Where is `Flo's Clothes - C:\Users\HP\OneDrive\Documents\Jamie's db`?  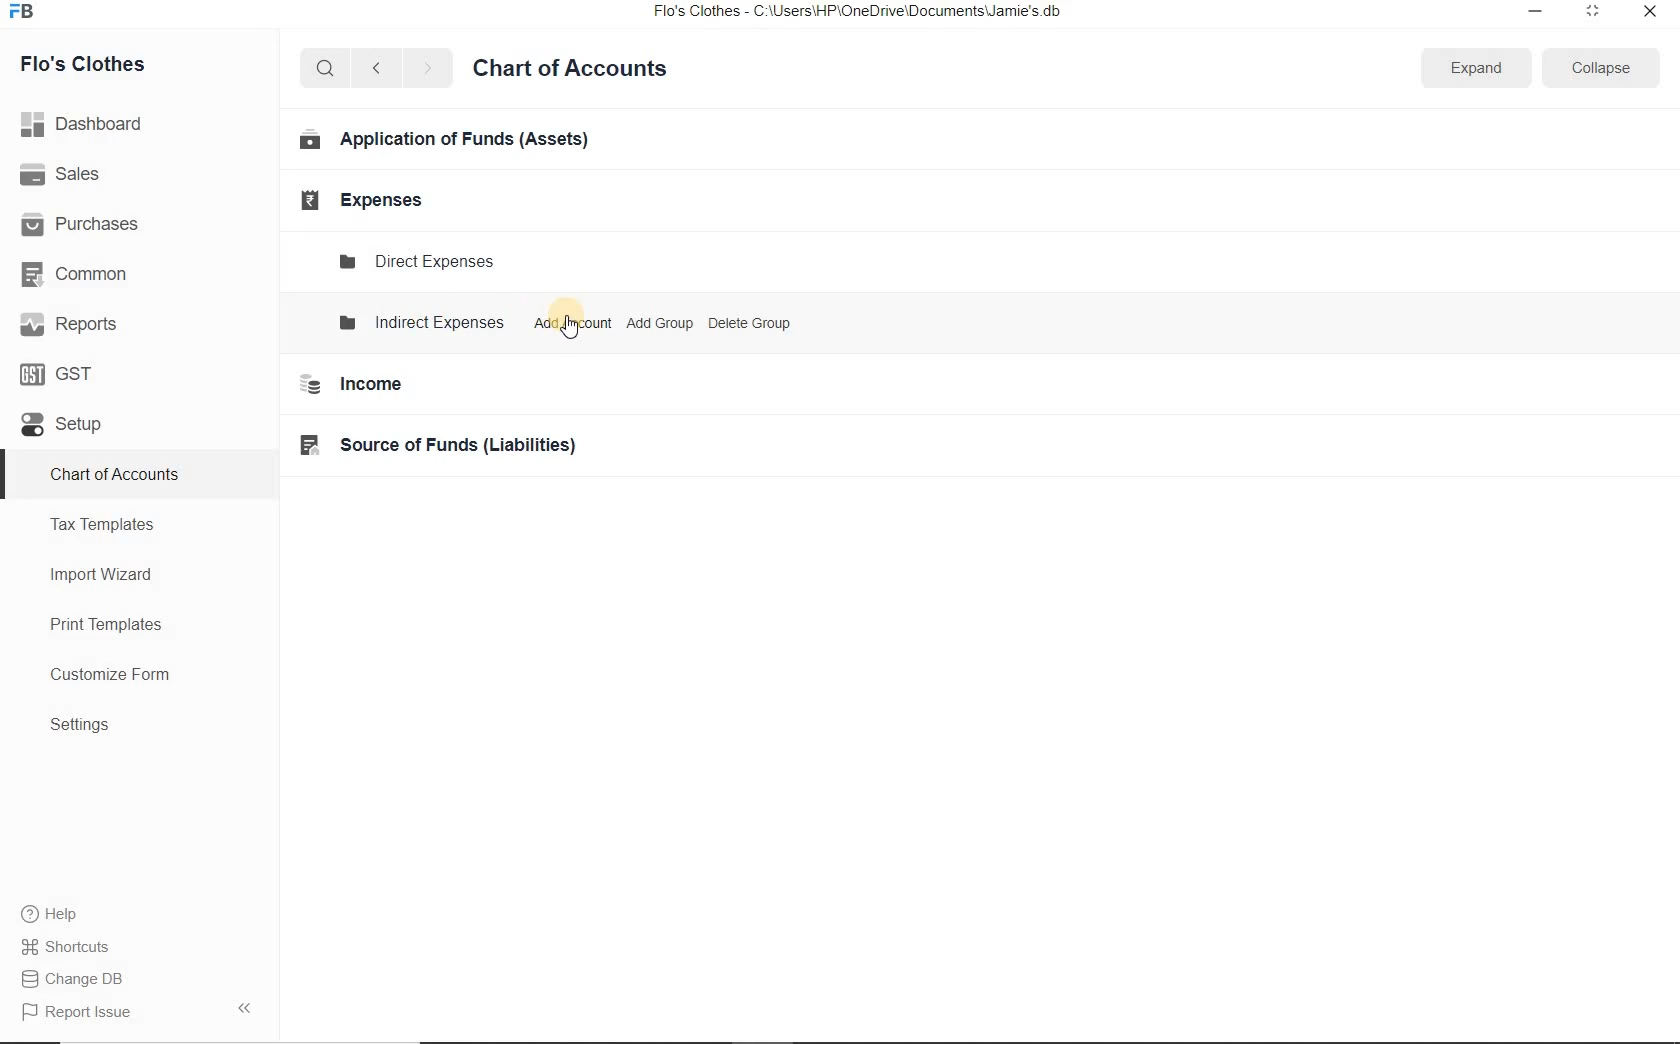 Flo's Clothes - C:\Users\HP\OneDrive\Documents\Jamie's db is located at coordinates (870, 13).